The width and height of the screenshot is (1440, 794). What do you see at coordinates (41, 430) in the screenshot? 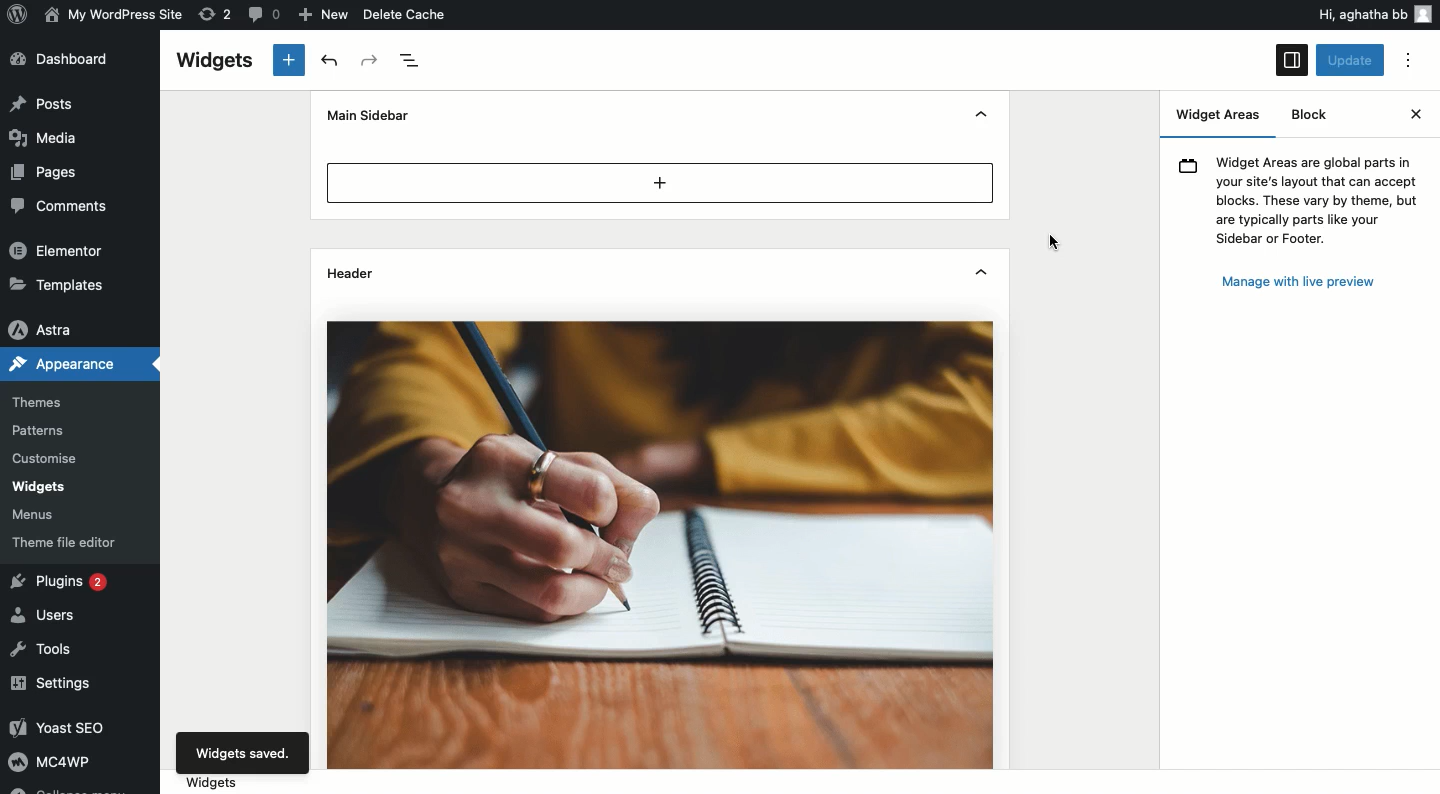
I see `Patterns` at bounding box center [41, 430].